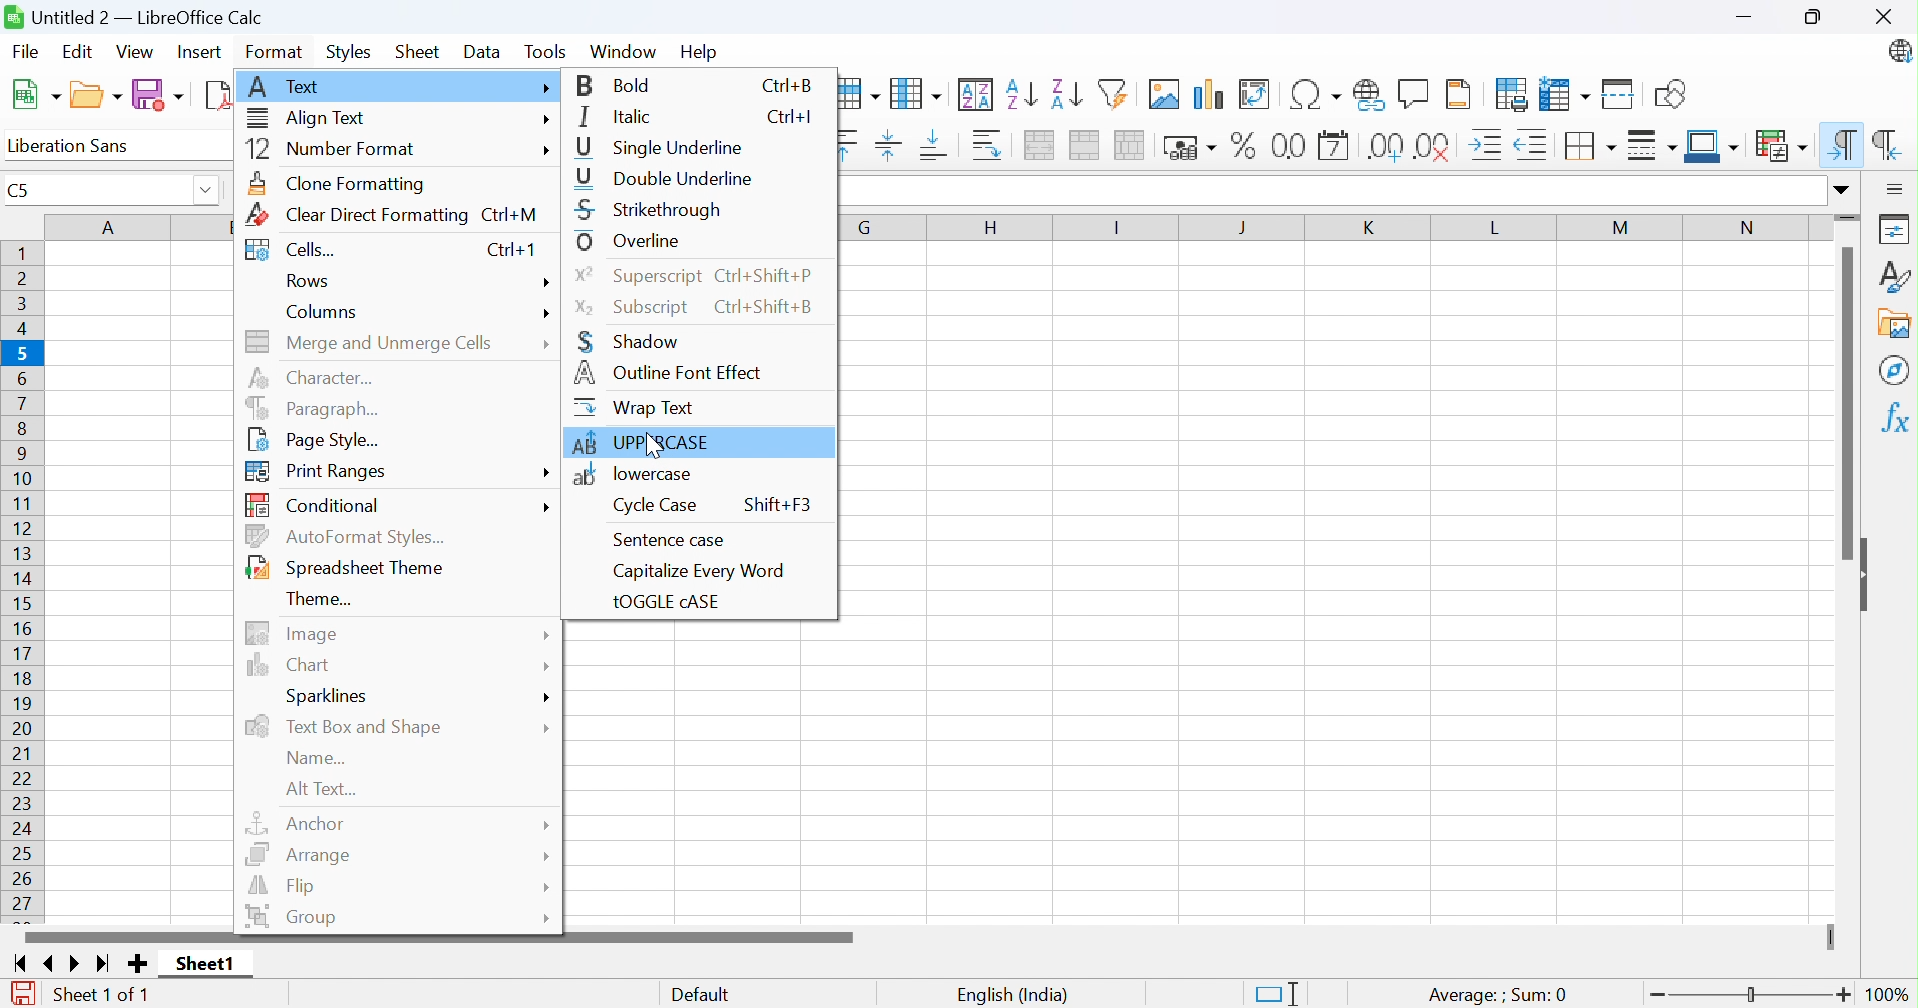 The height and width of the screenshot is (1008, 1918). What do you see at coordinates (308, 117) in the screenshot?
I see `Align text` at bounding box center [308, 117].